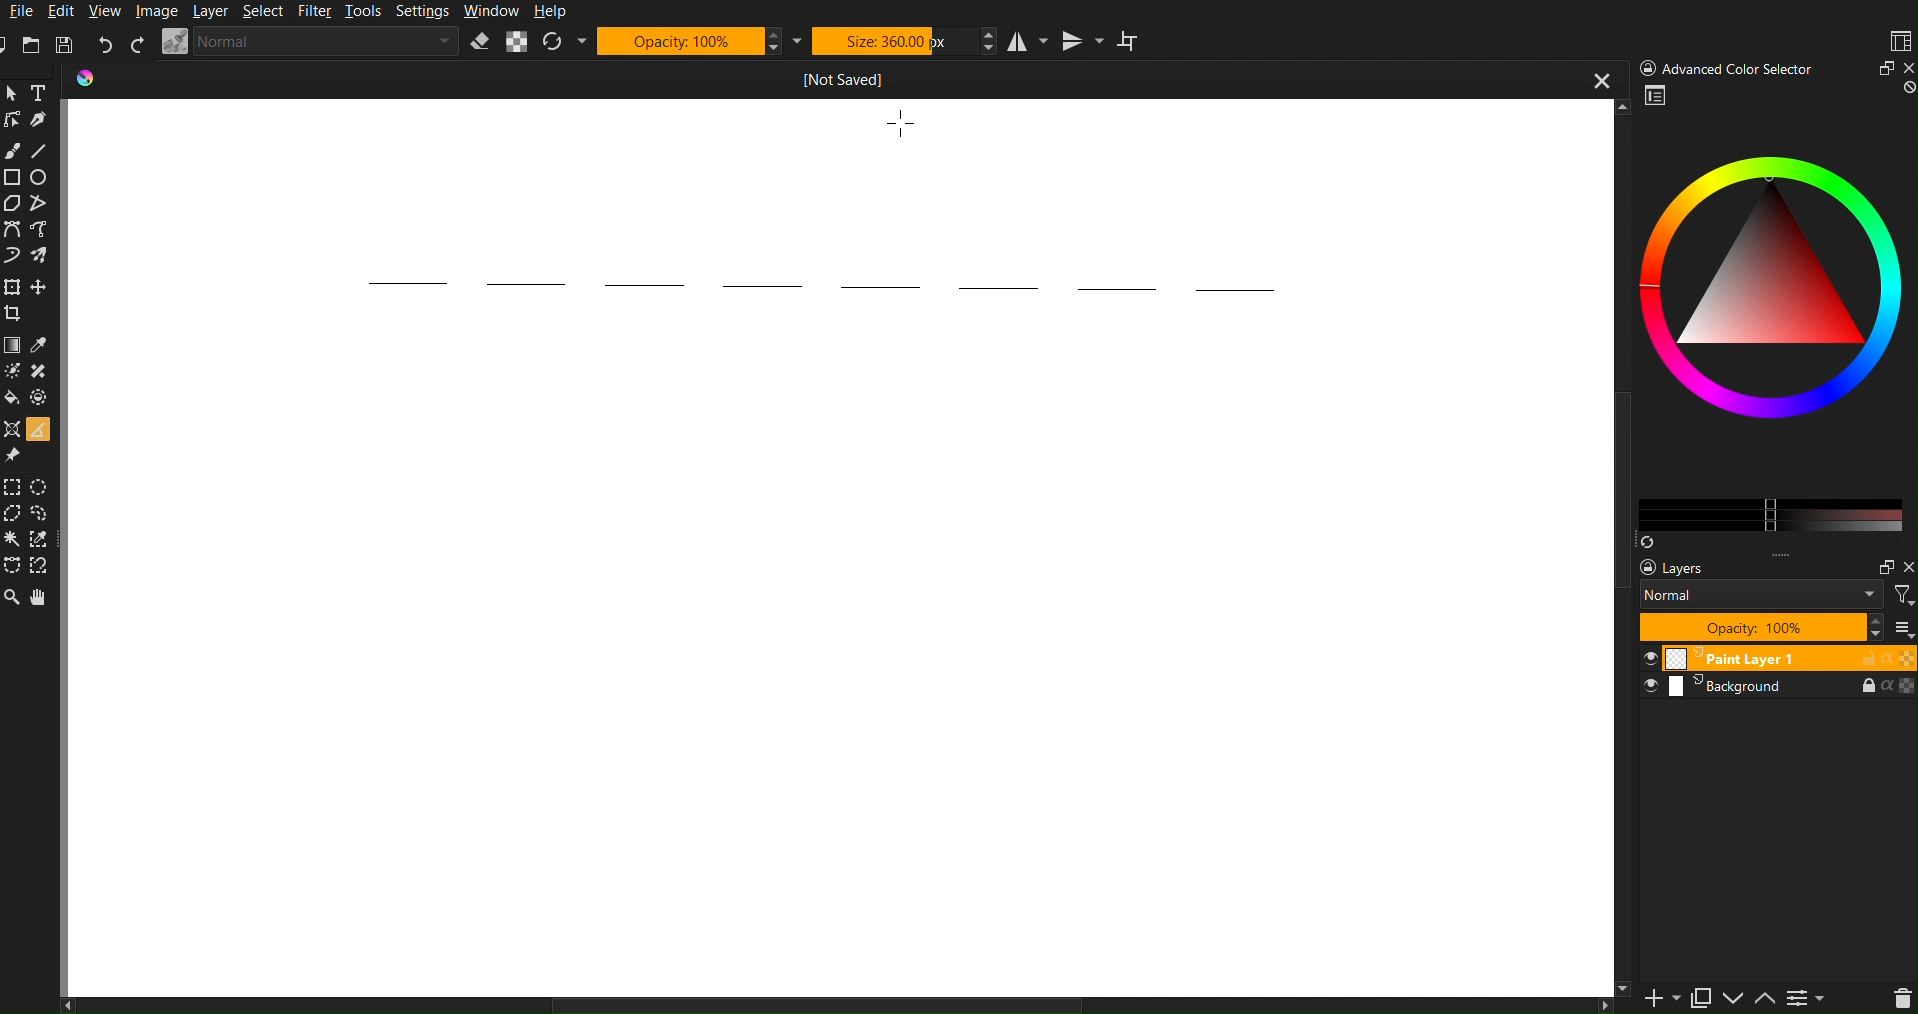  I want to click on Horizontal Mirror, so click(1022, 40).